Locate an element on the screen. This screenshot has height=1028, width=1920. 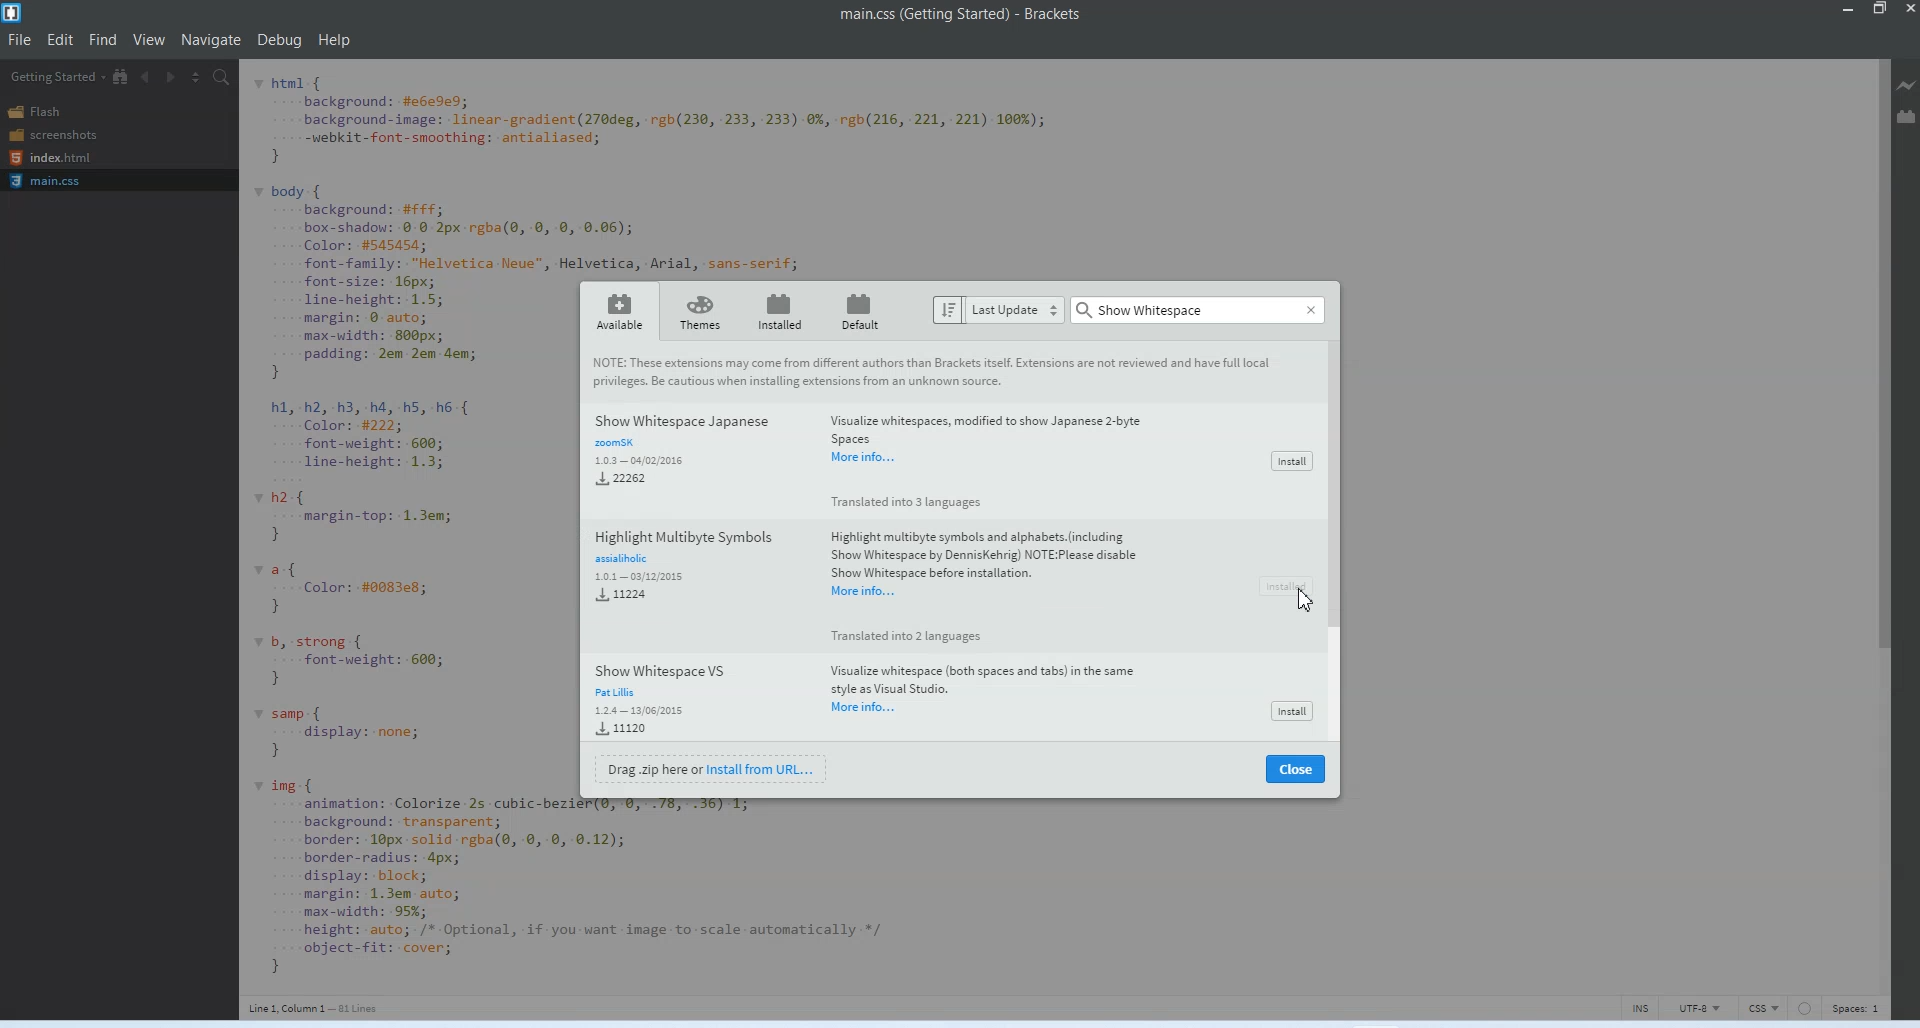
Text 3 is located at coordinates (318, 1007).